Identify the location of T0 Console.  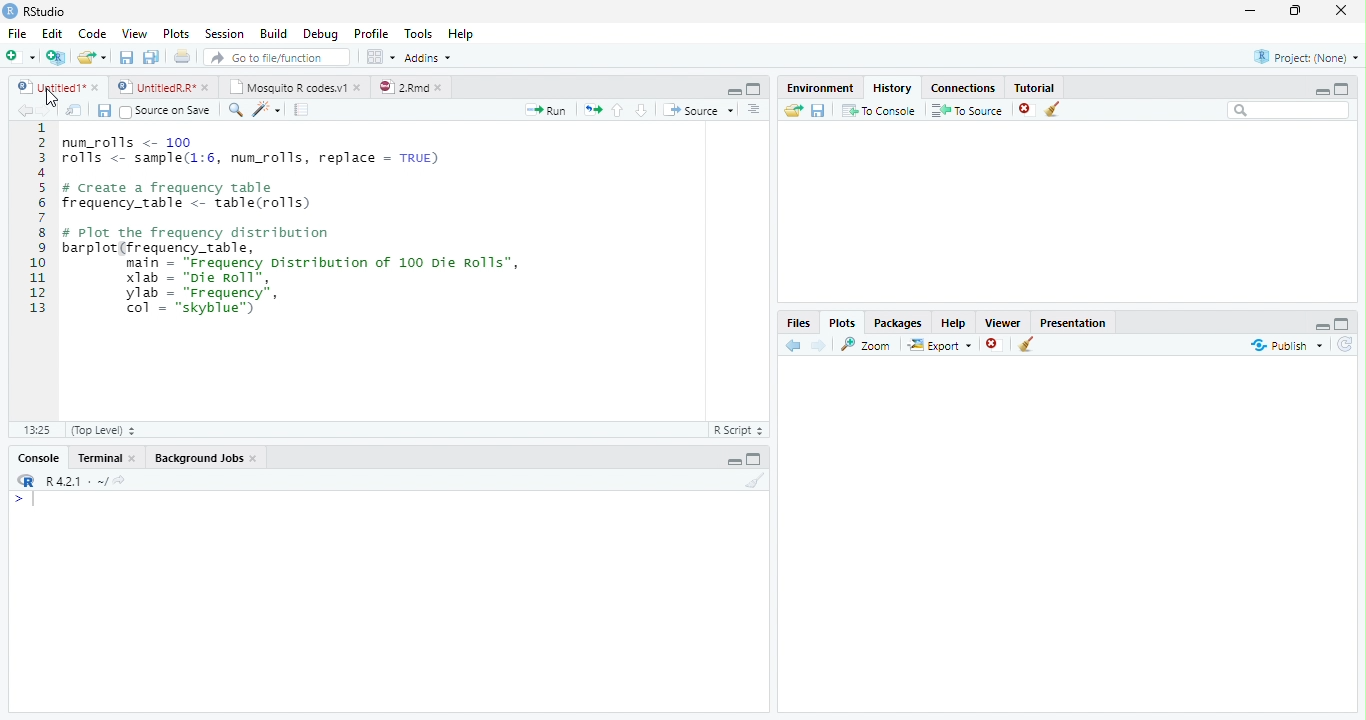
(878, 109).